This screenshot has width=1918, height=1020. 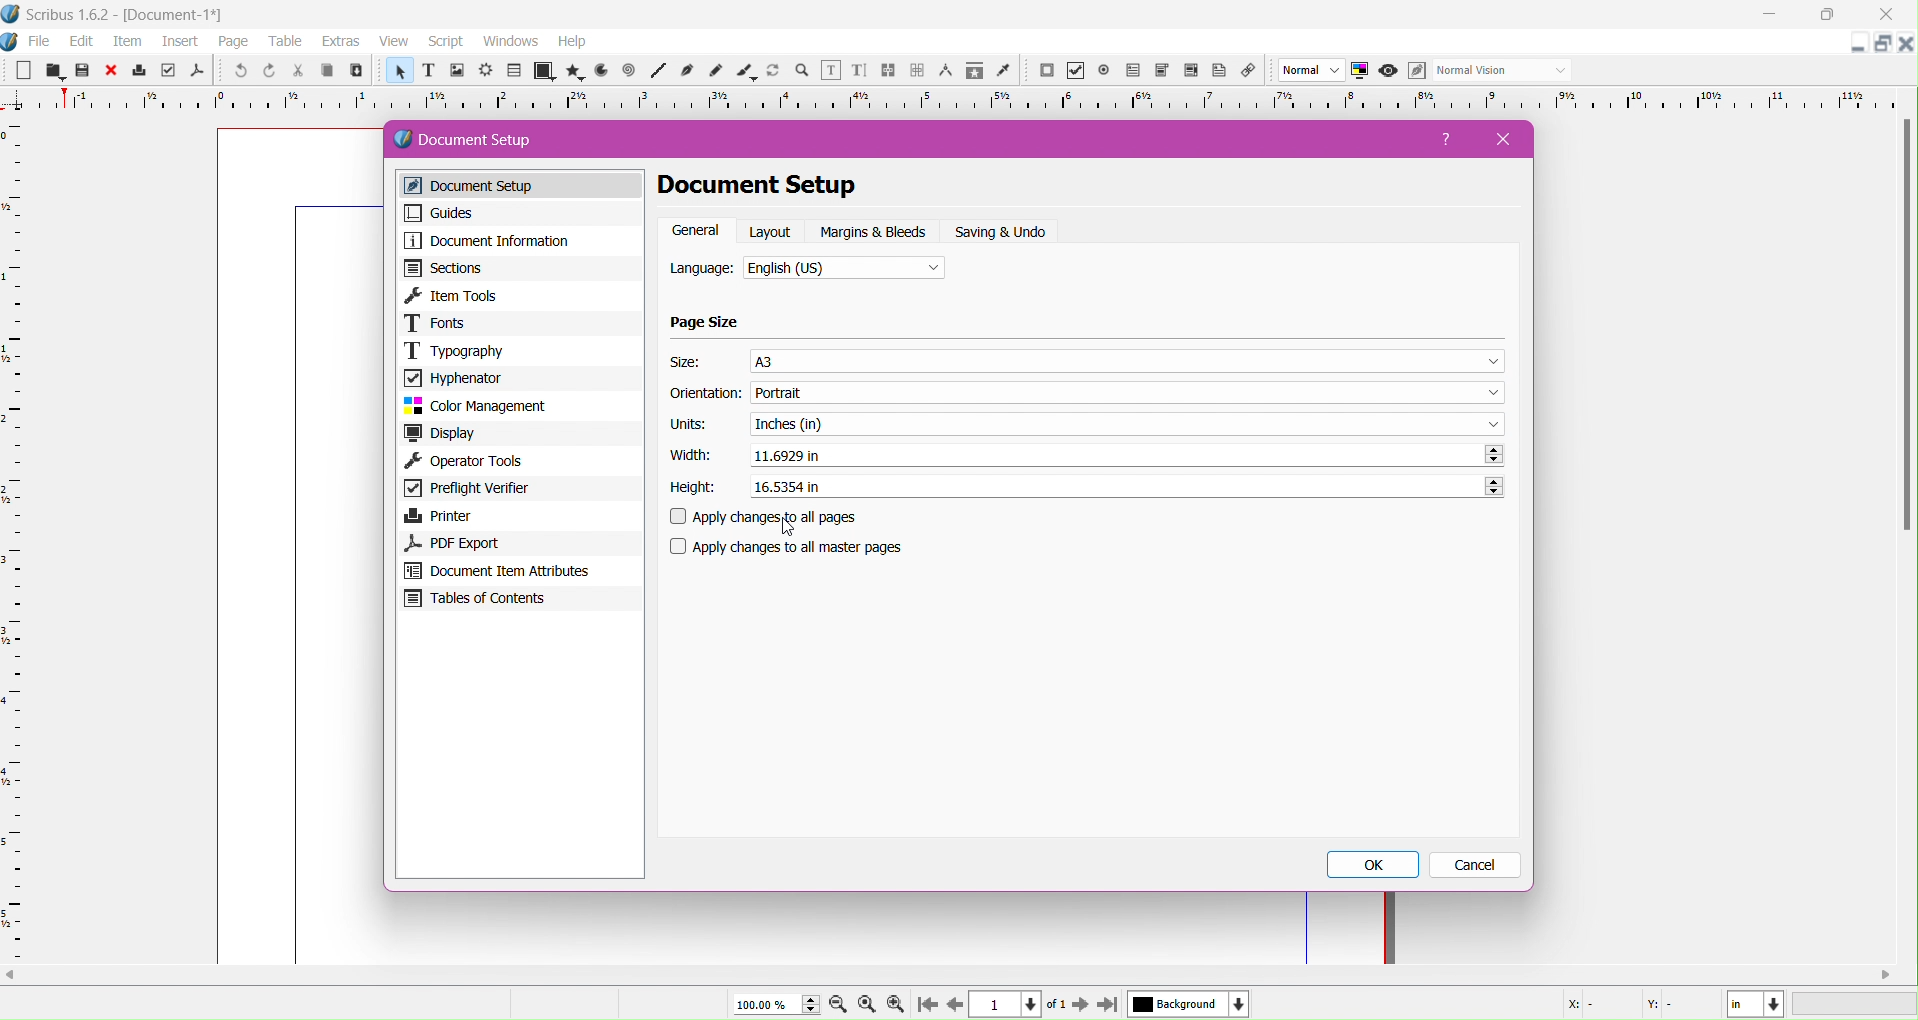 I want to click on windows menu, so click(x=510, y=42).